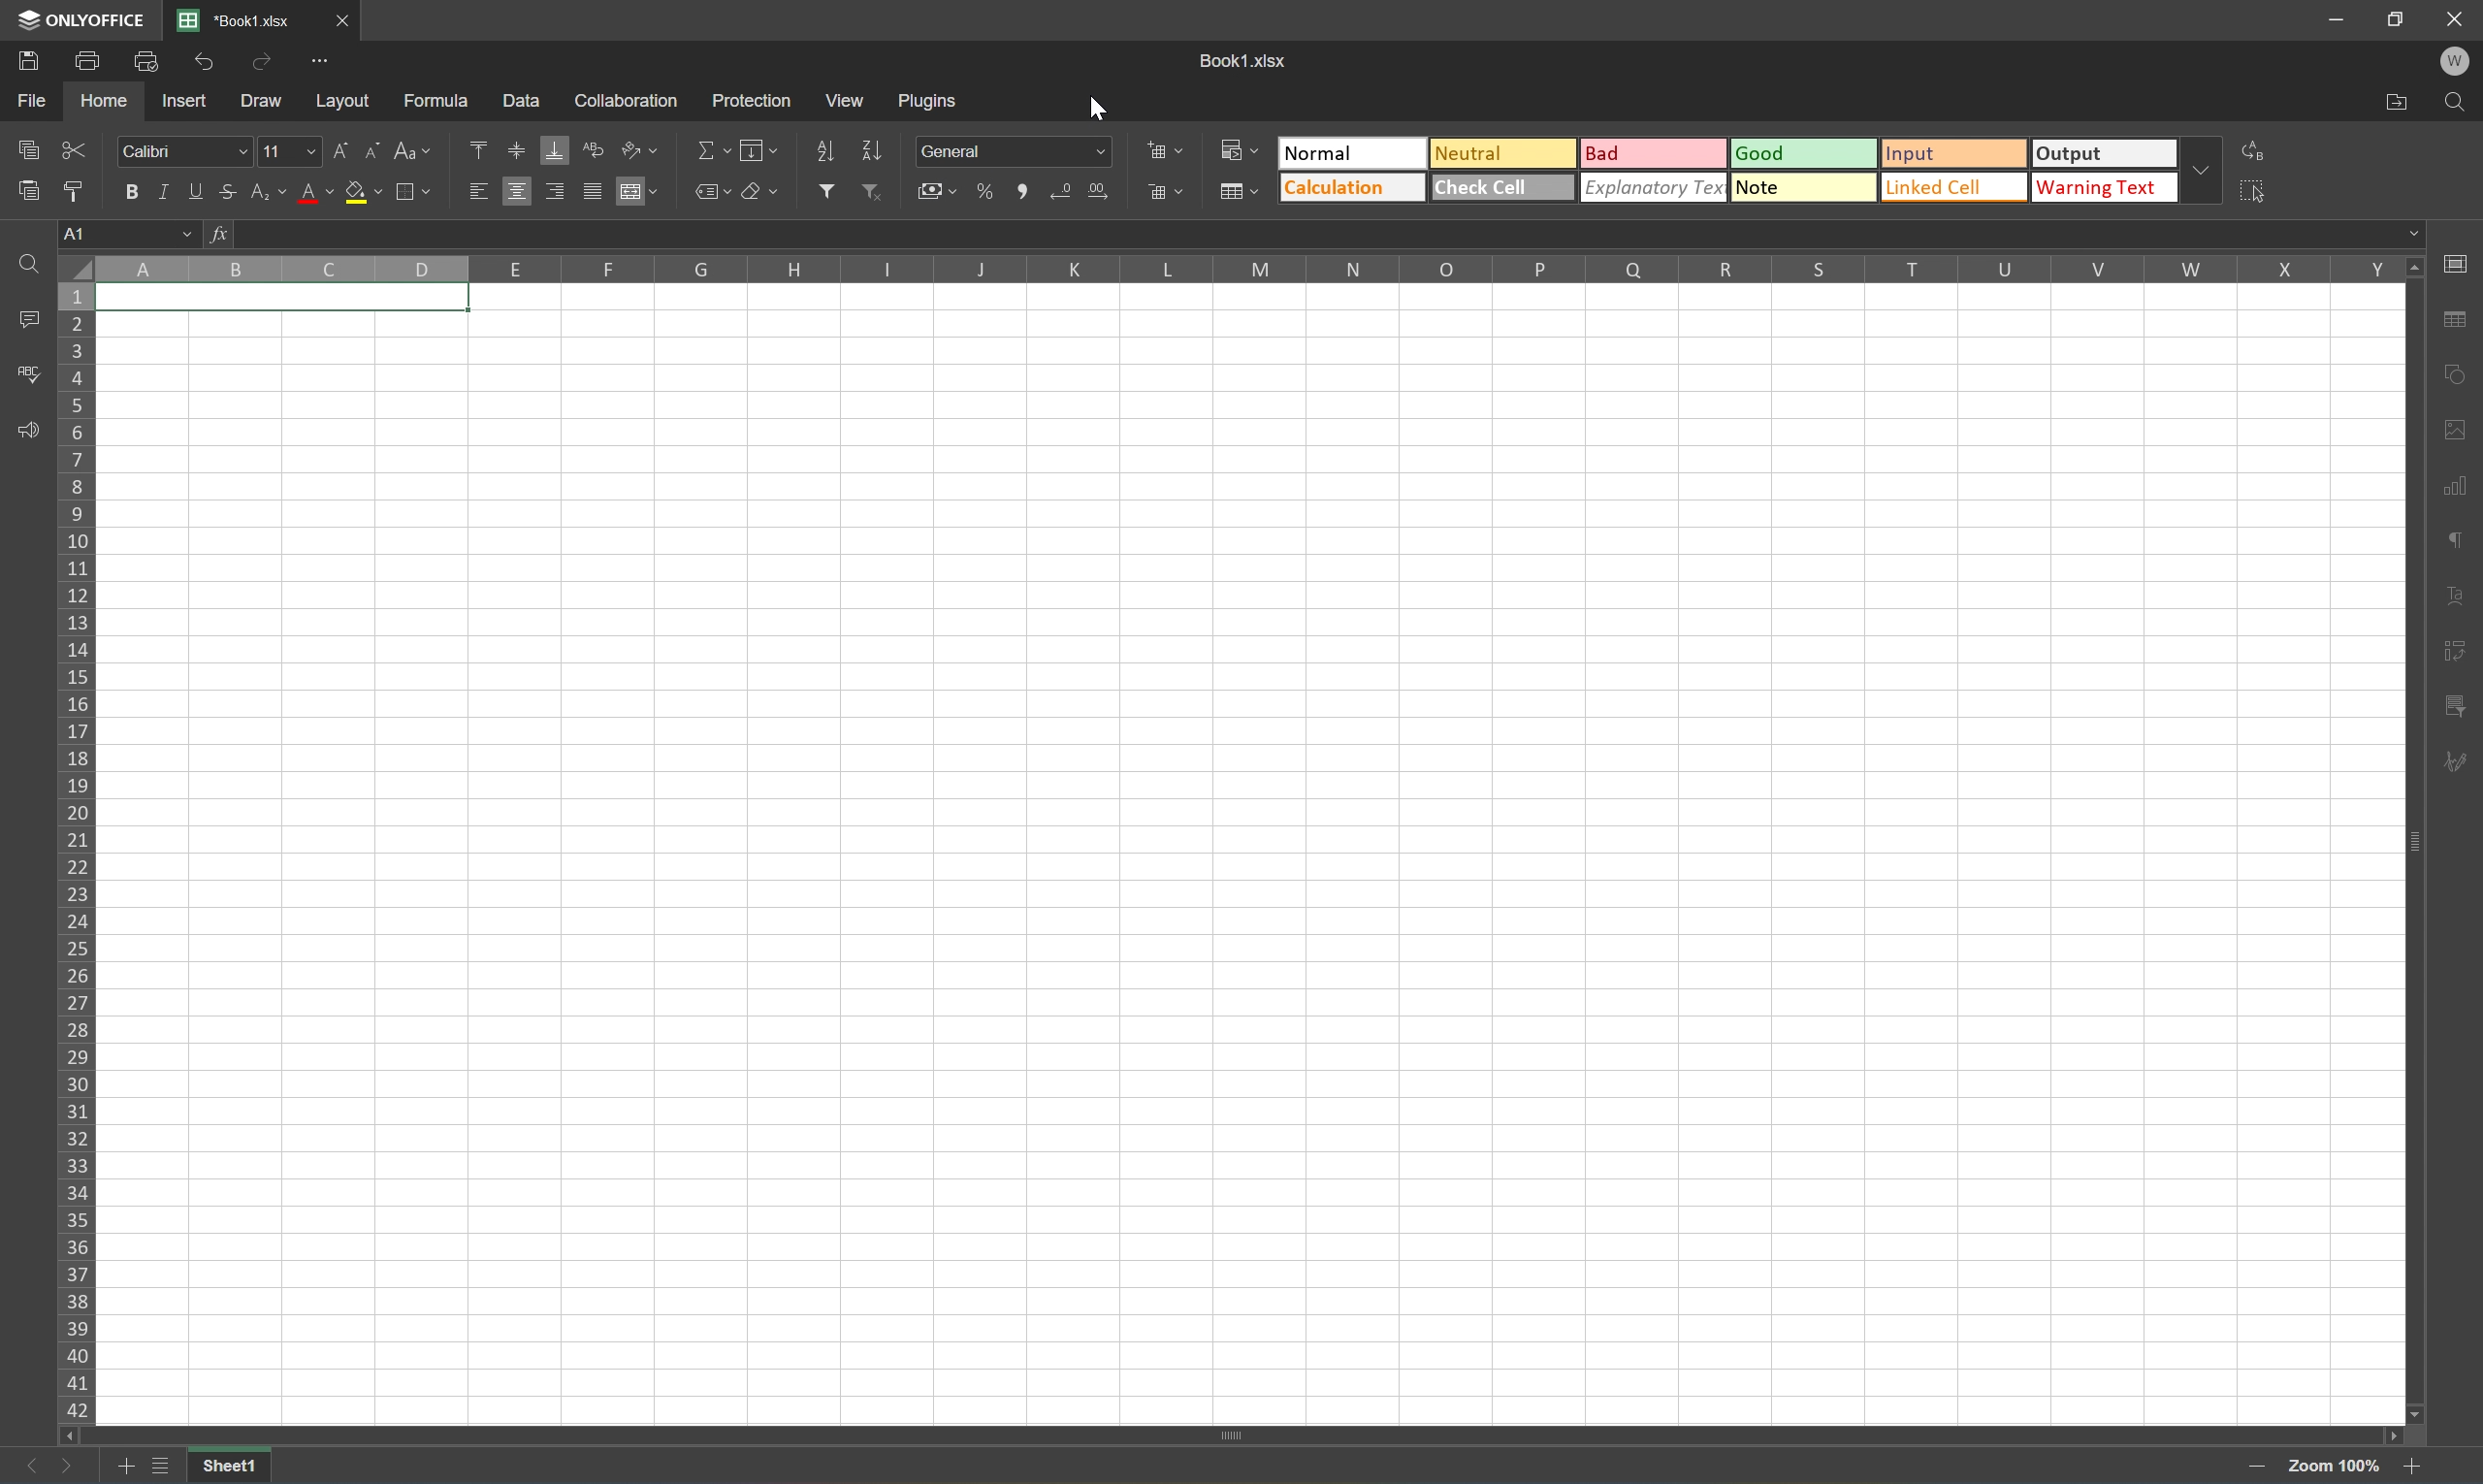 Image resolution: width=2483 pixels, height=1484 pixels. Describe the element at coordinates (518, 150) in the screenshot. I see `Align middle` at that location.